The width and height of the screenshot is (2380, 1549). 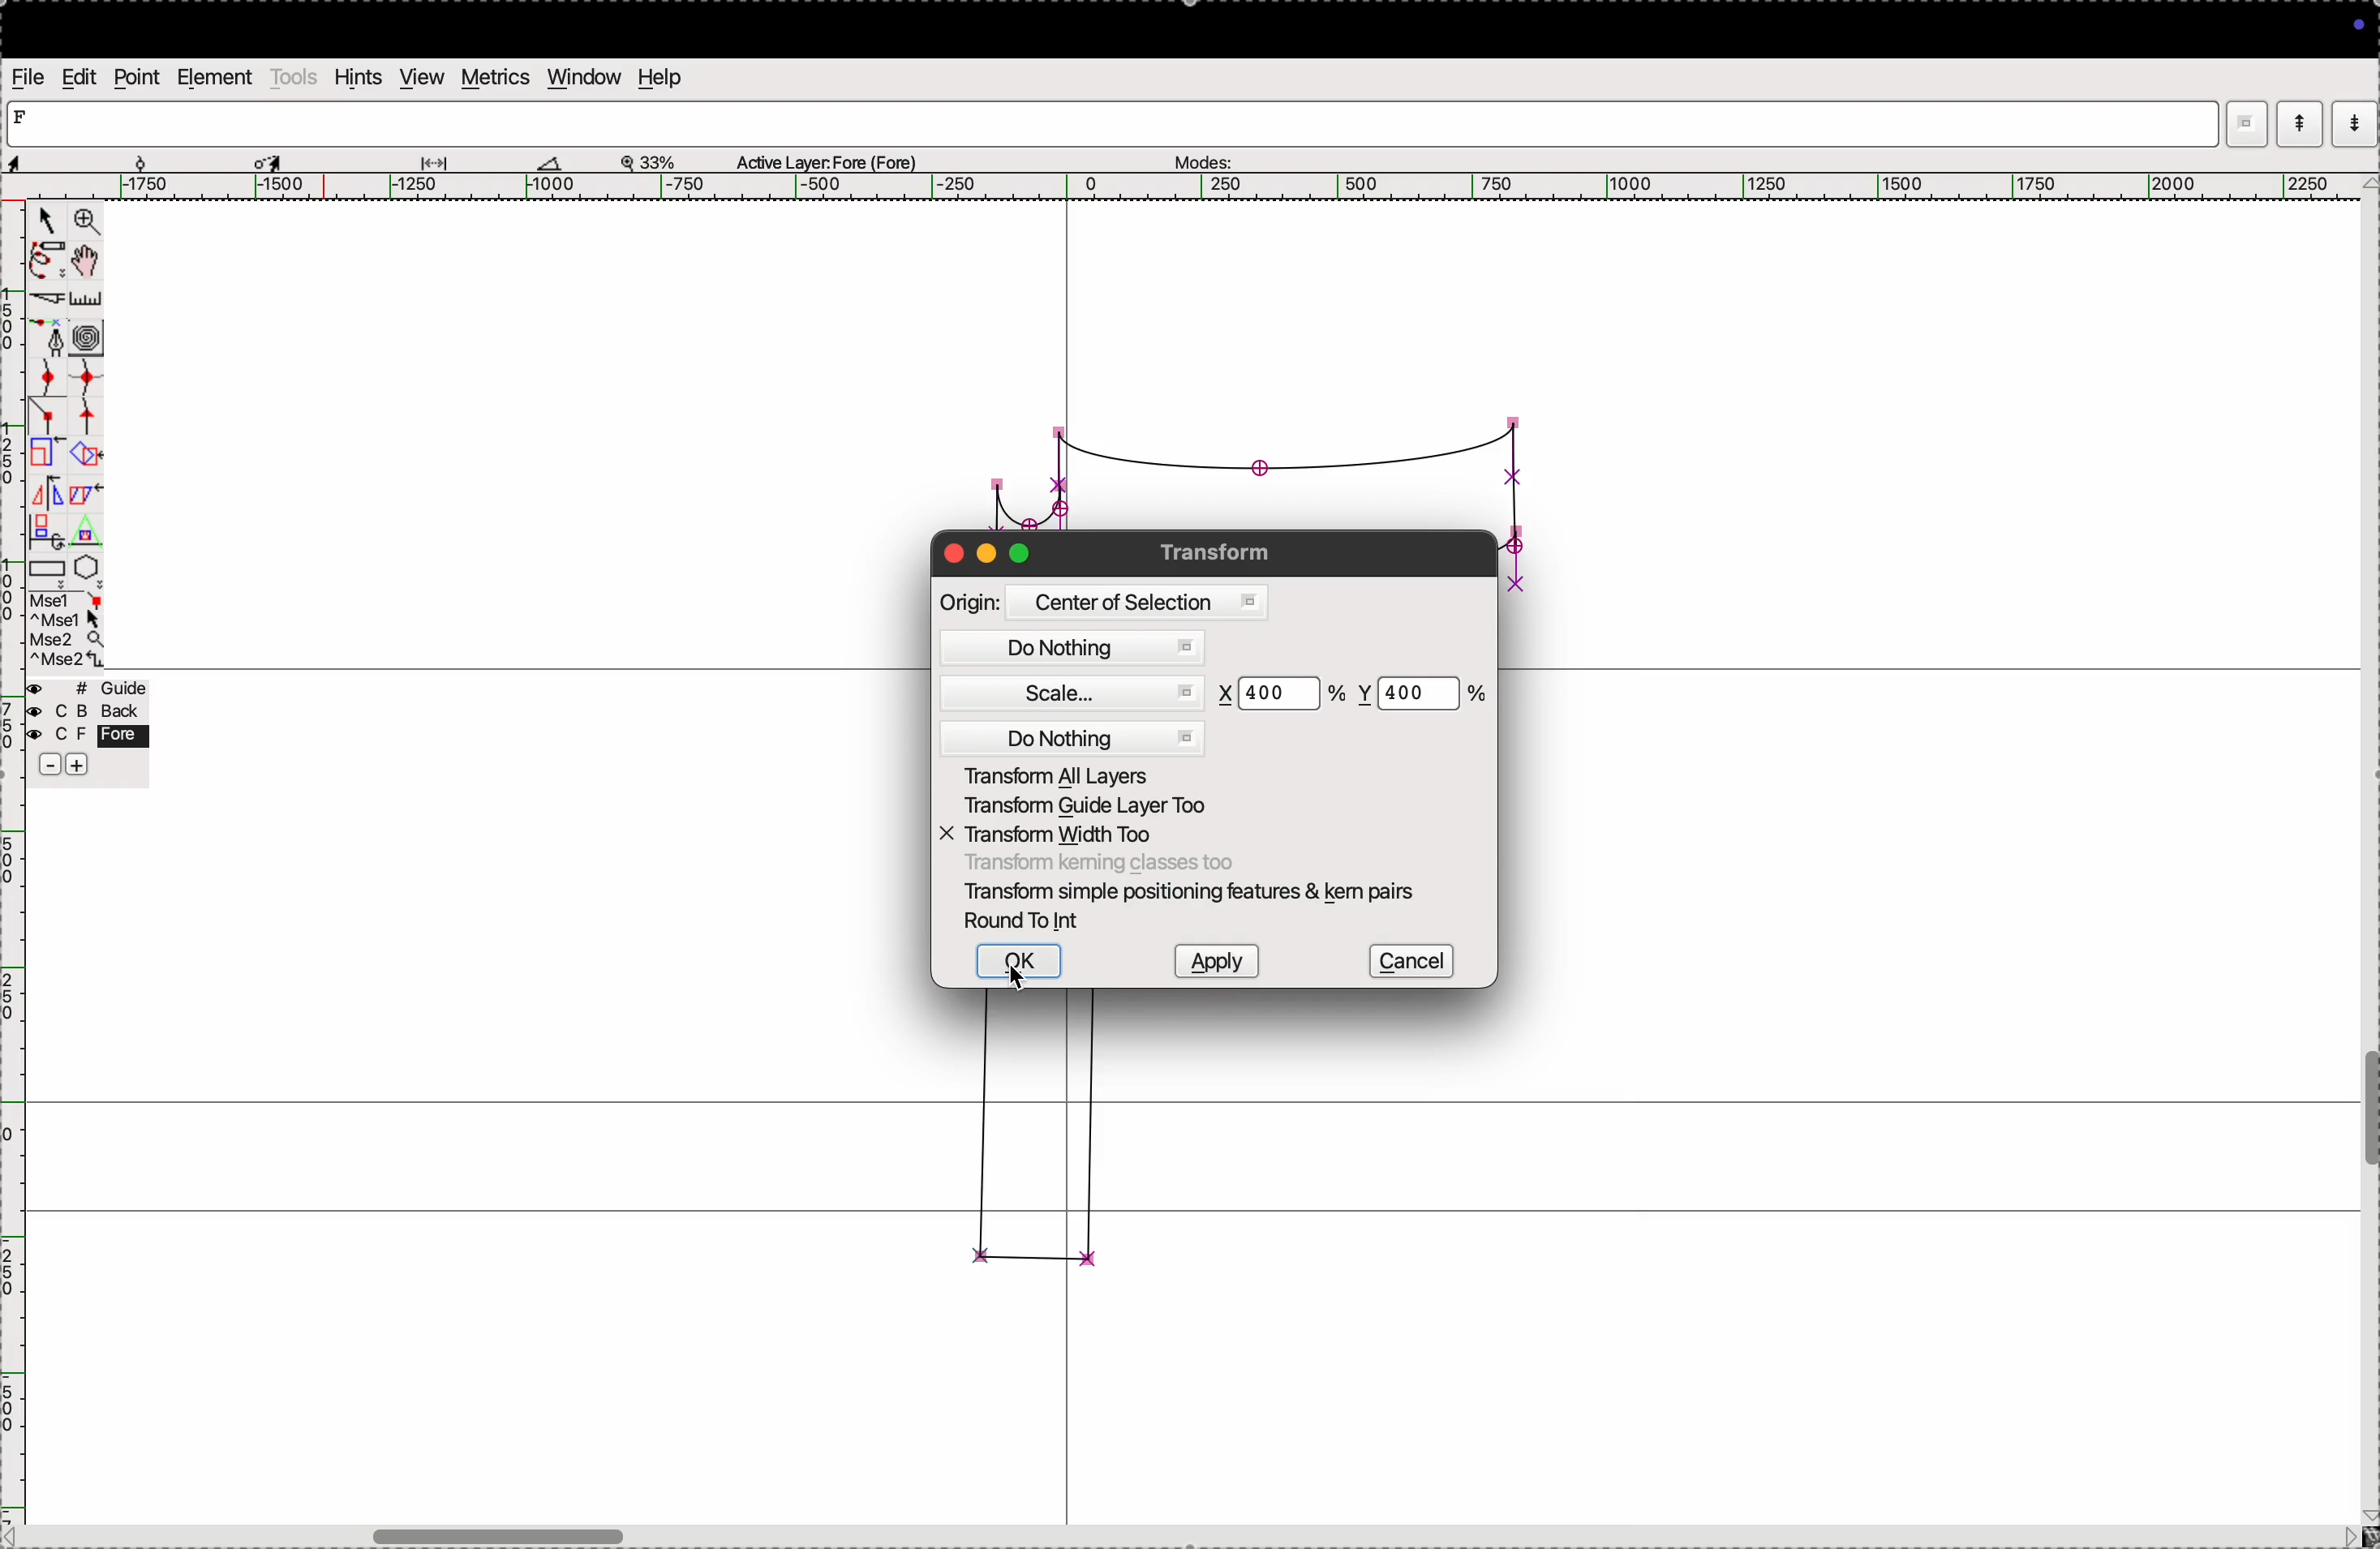 What do you see at coordinates (136, 80) in the screenshot?
I see `point` at bounding box center [136, 80].